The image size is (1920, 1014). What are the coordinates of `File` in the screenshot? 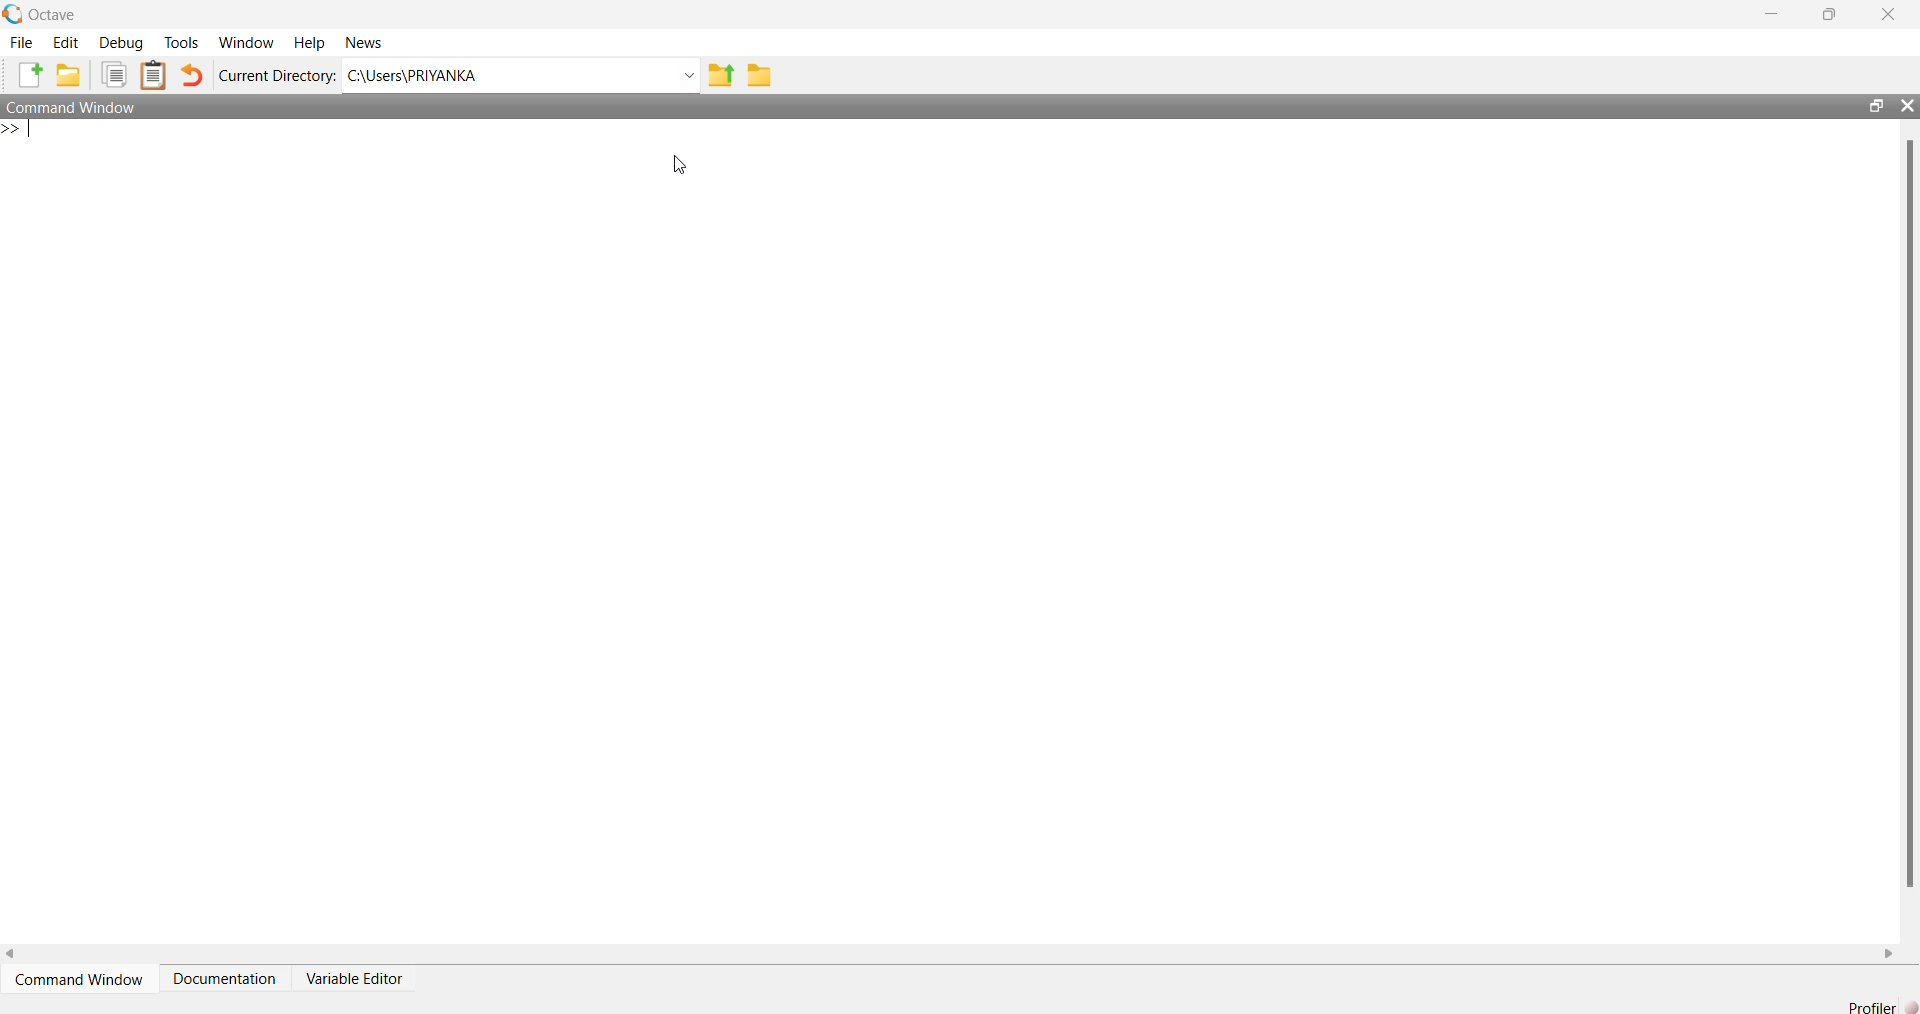 It's located at (23, 43).